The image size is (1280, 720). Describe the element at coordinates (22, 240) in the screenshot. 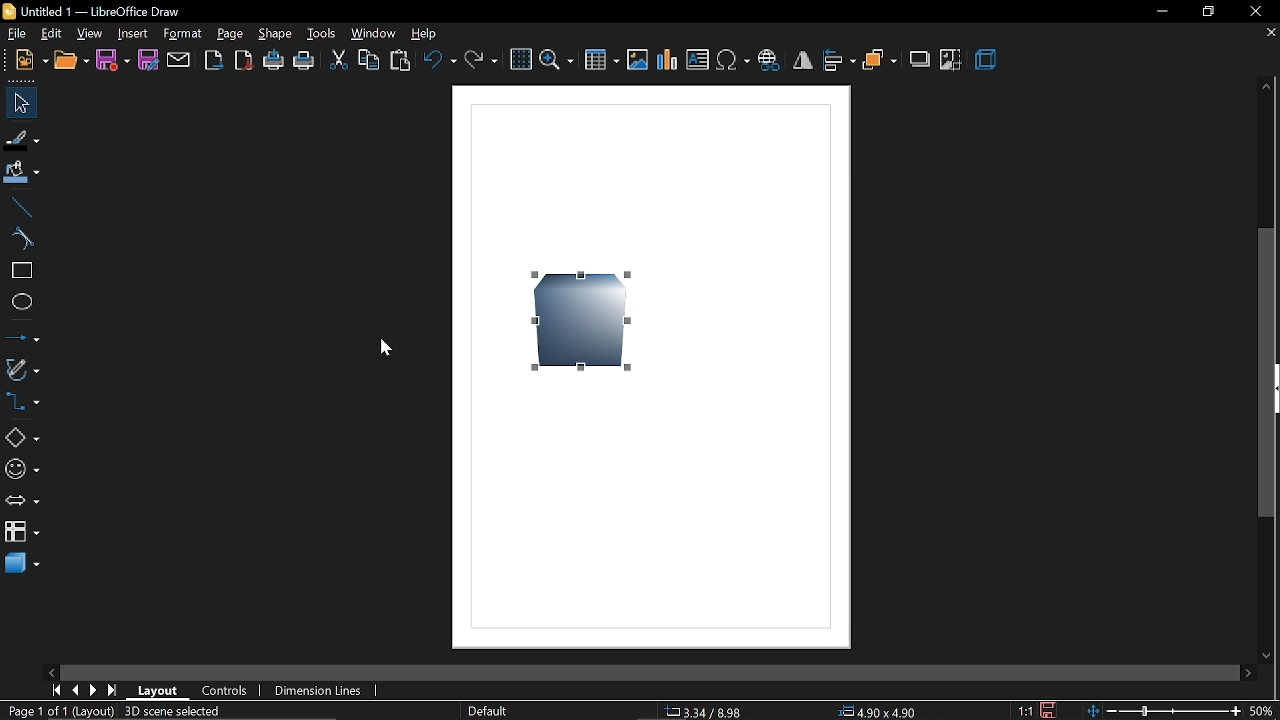

I see `curve` at that location.